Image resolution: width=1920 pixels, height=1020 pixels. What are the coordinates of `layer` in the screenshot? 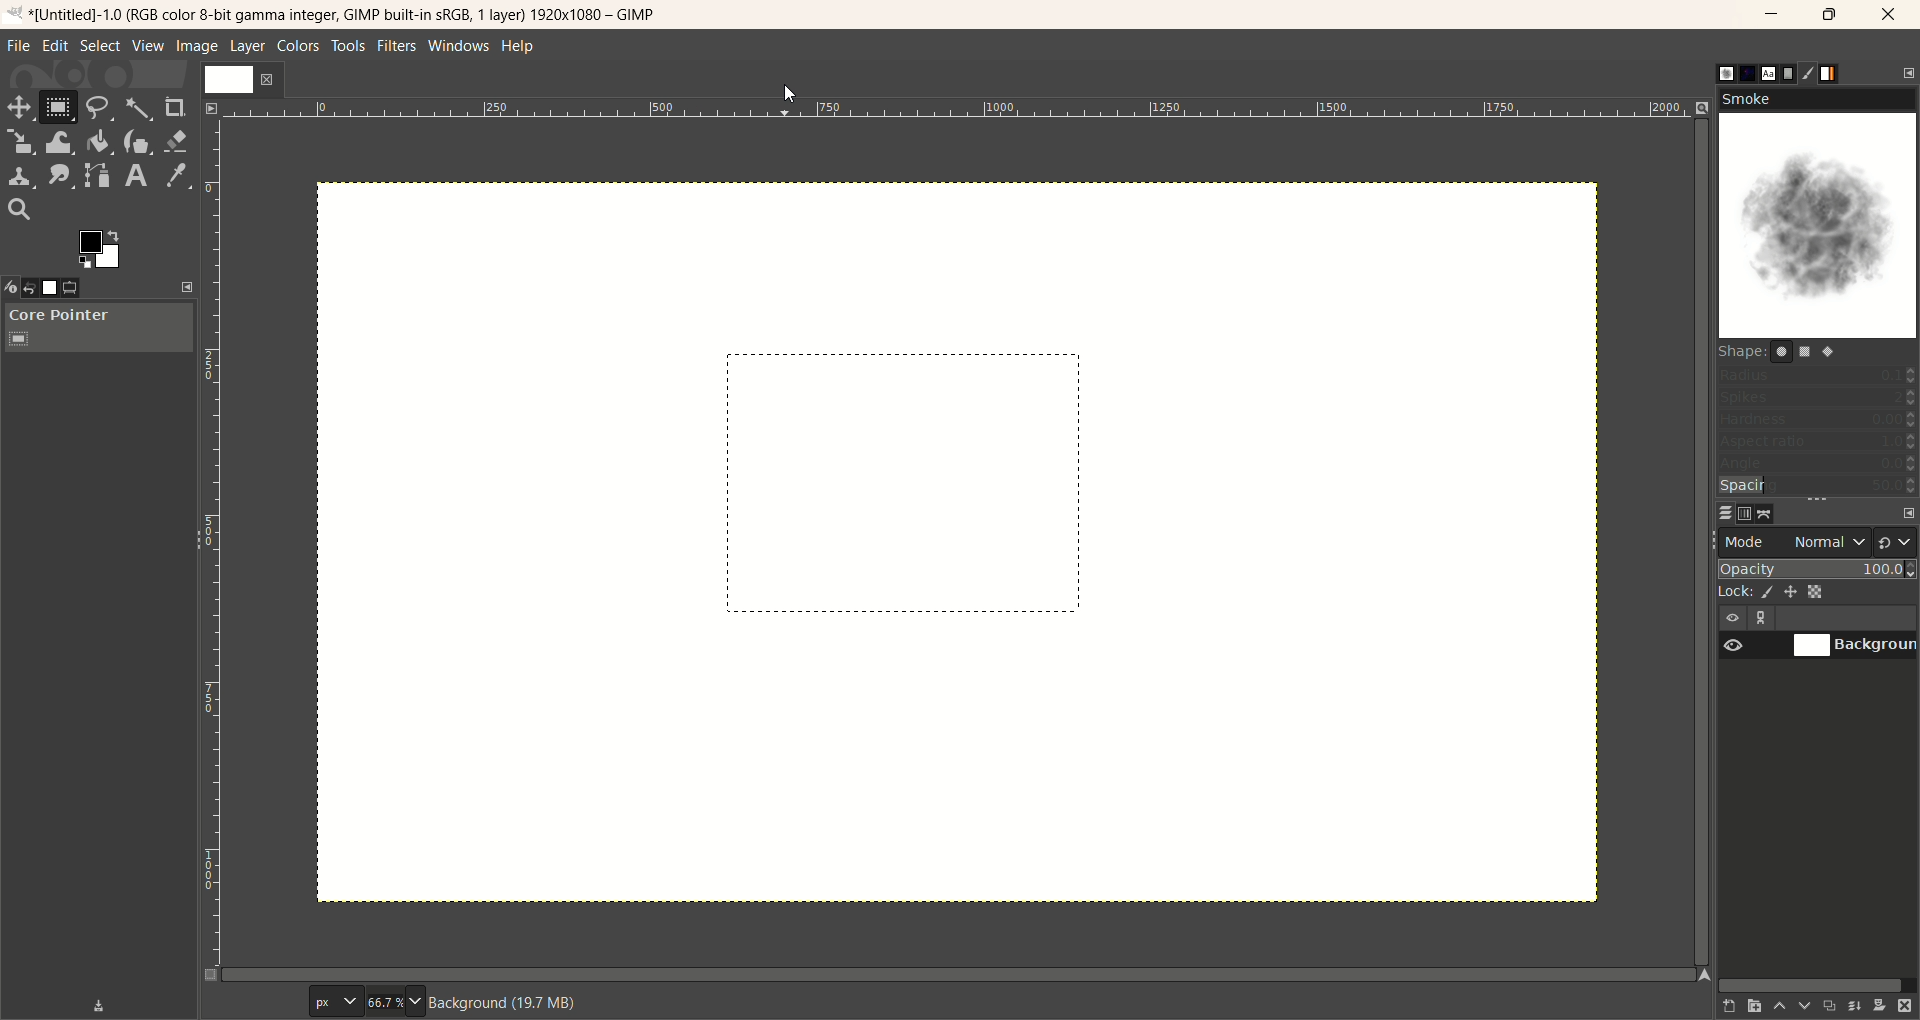 It's located at (1725, 514).